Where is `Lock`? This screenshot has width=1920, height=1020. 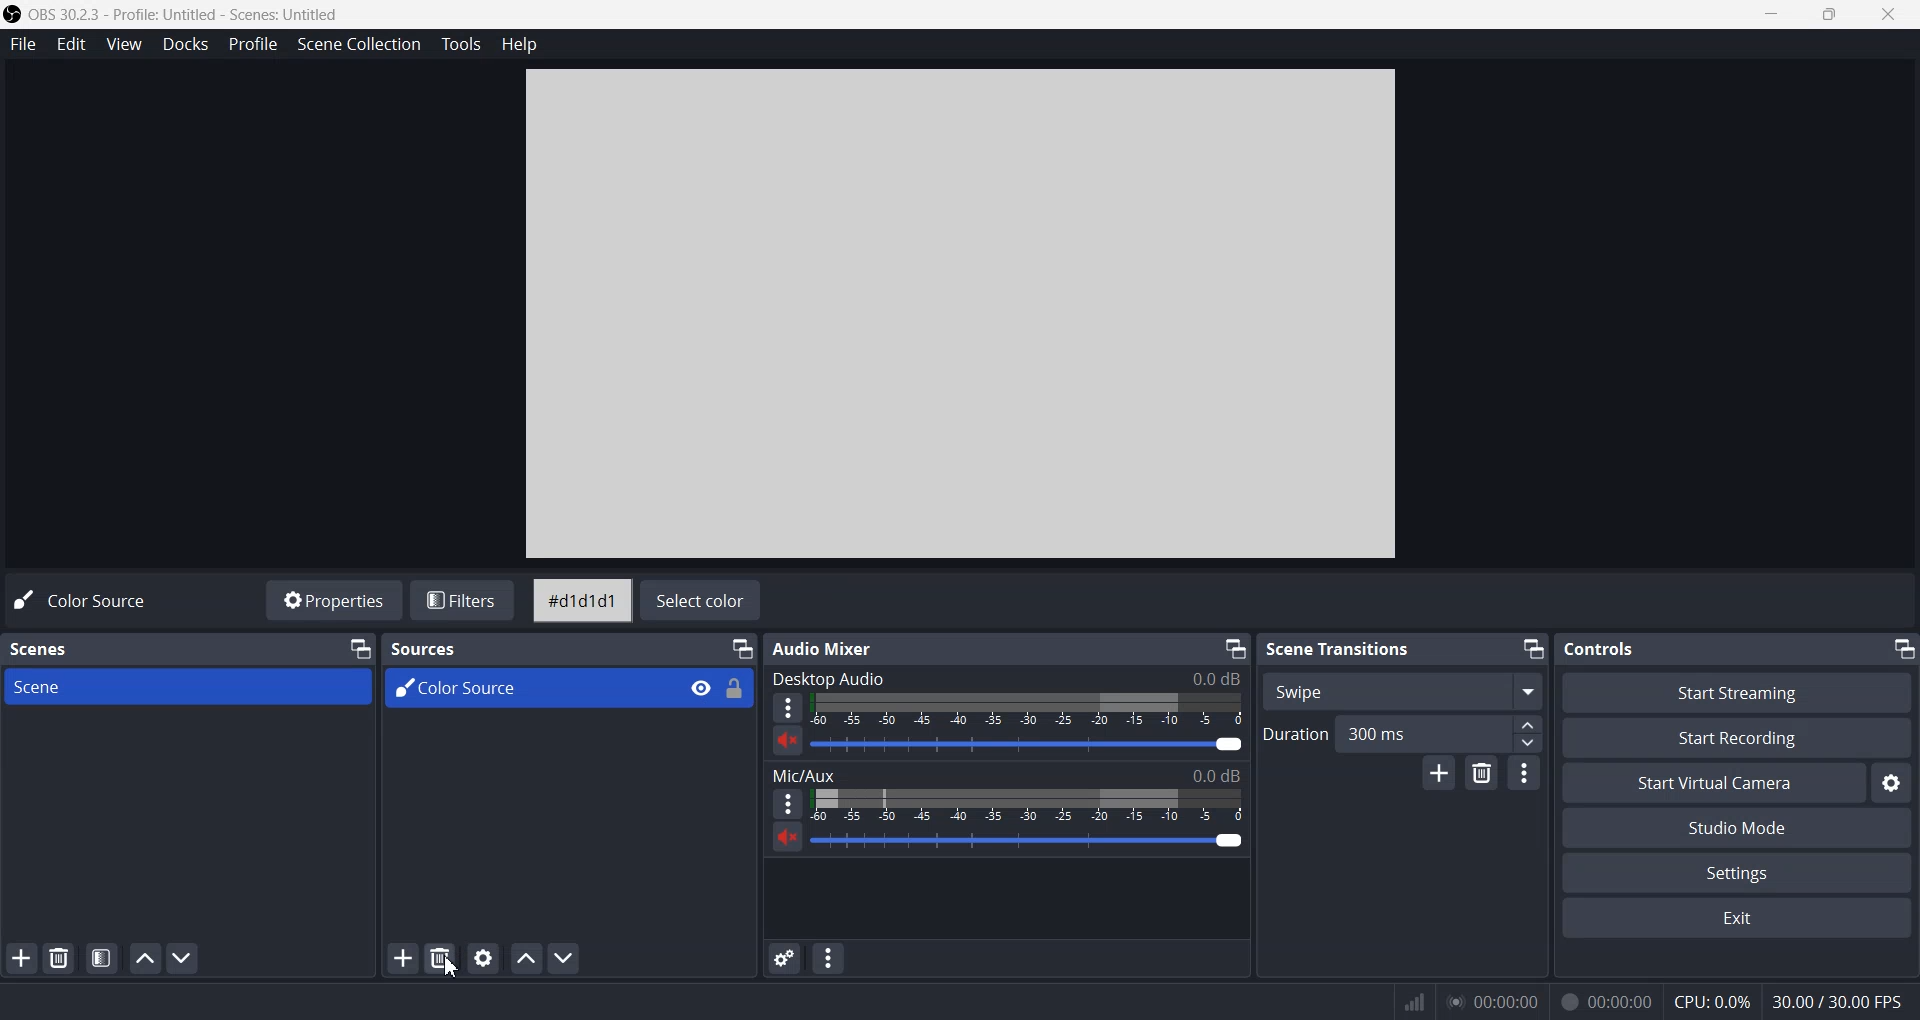
Lock is located at coordinates (736, 689).